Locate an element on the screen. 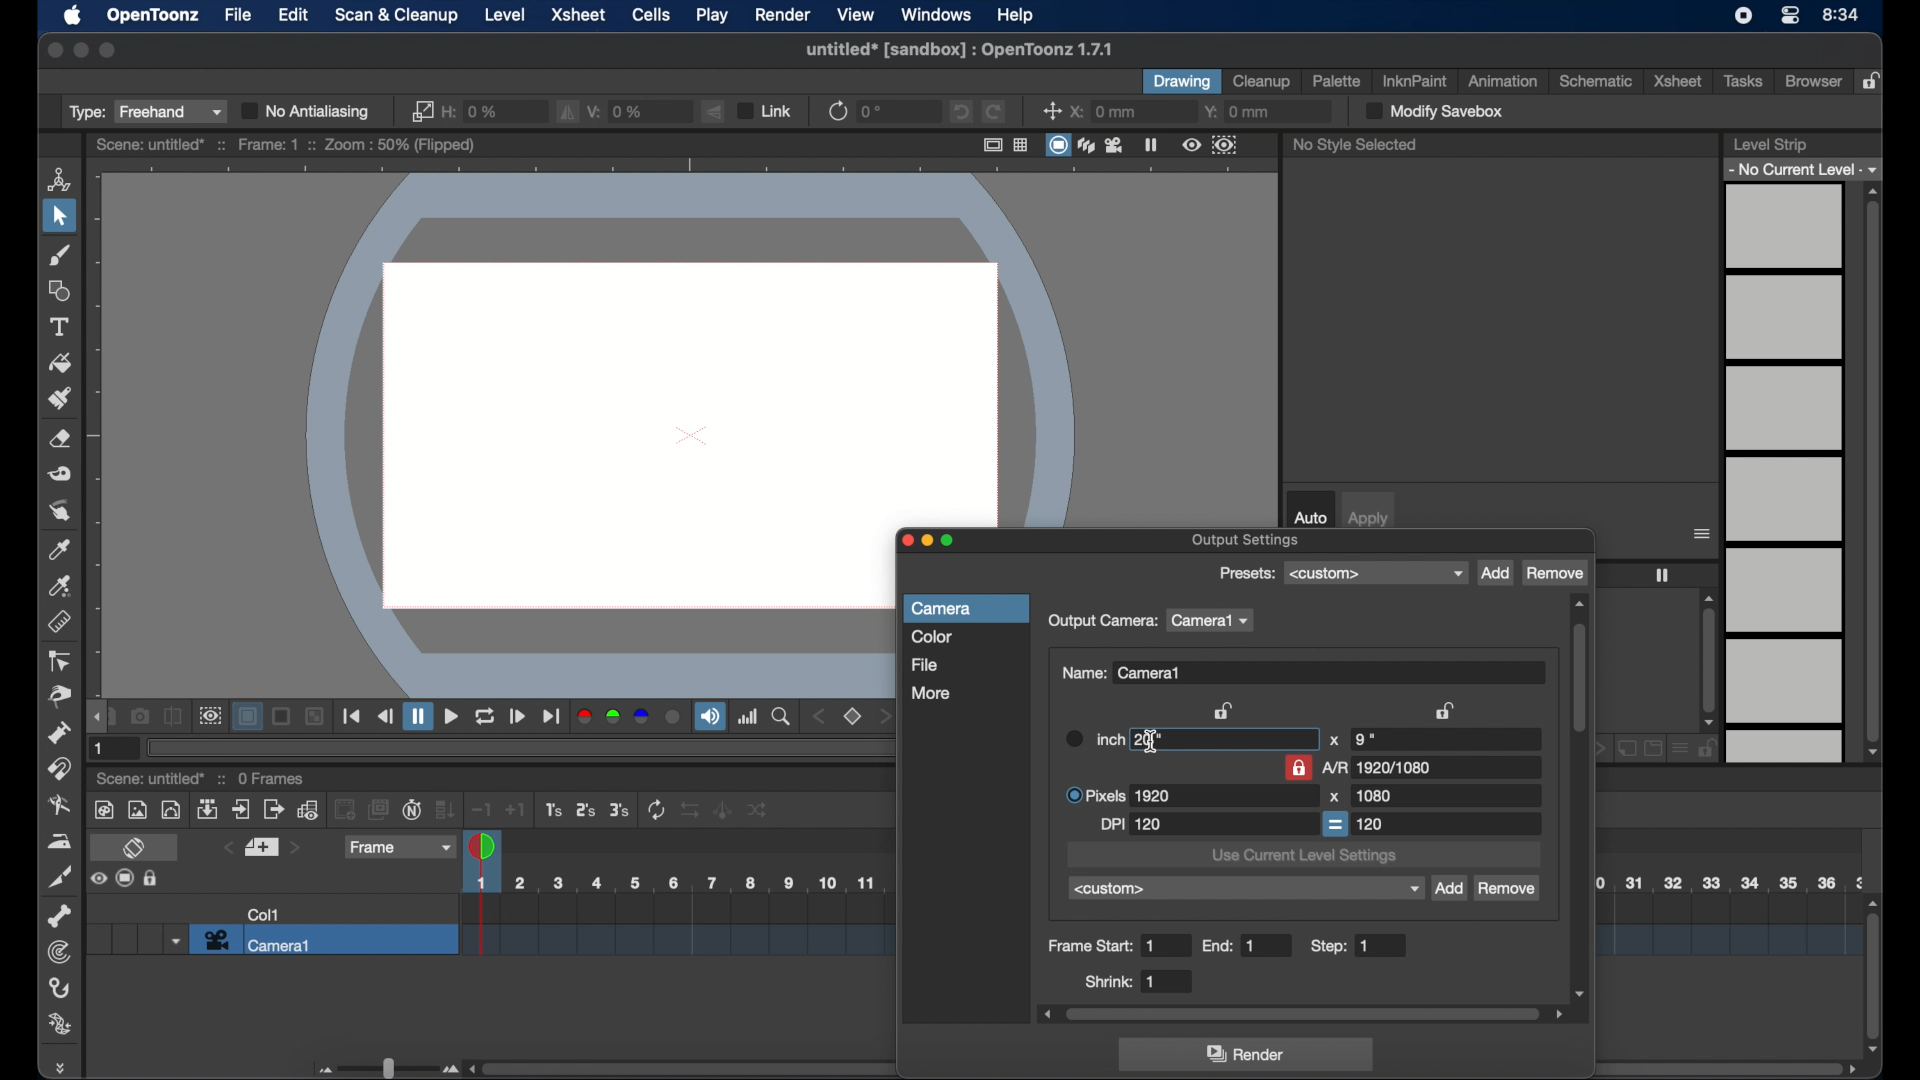 This screenshot has width=1920, height=1080. histogram is located at coordinates (748, 716).